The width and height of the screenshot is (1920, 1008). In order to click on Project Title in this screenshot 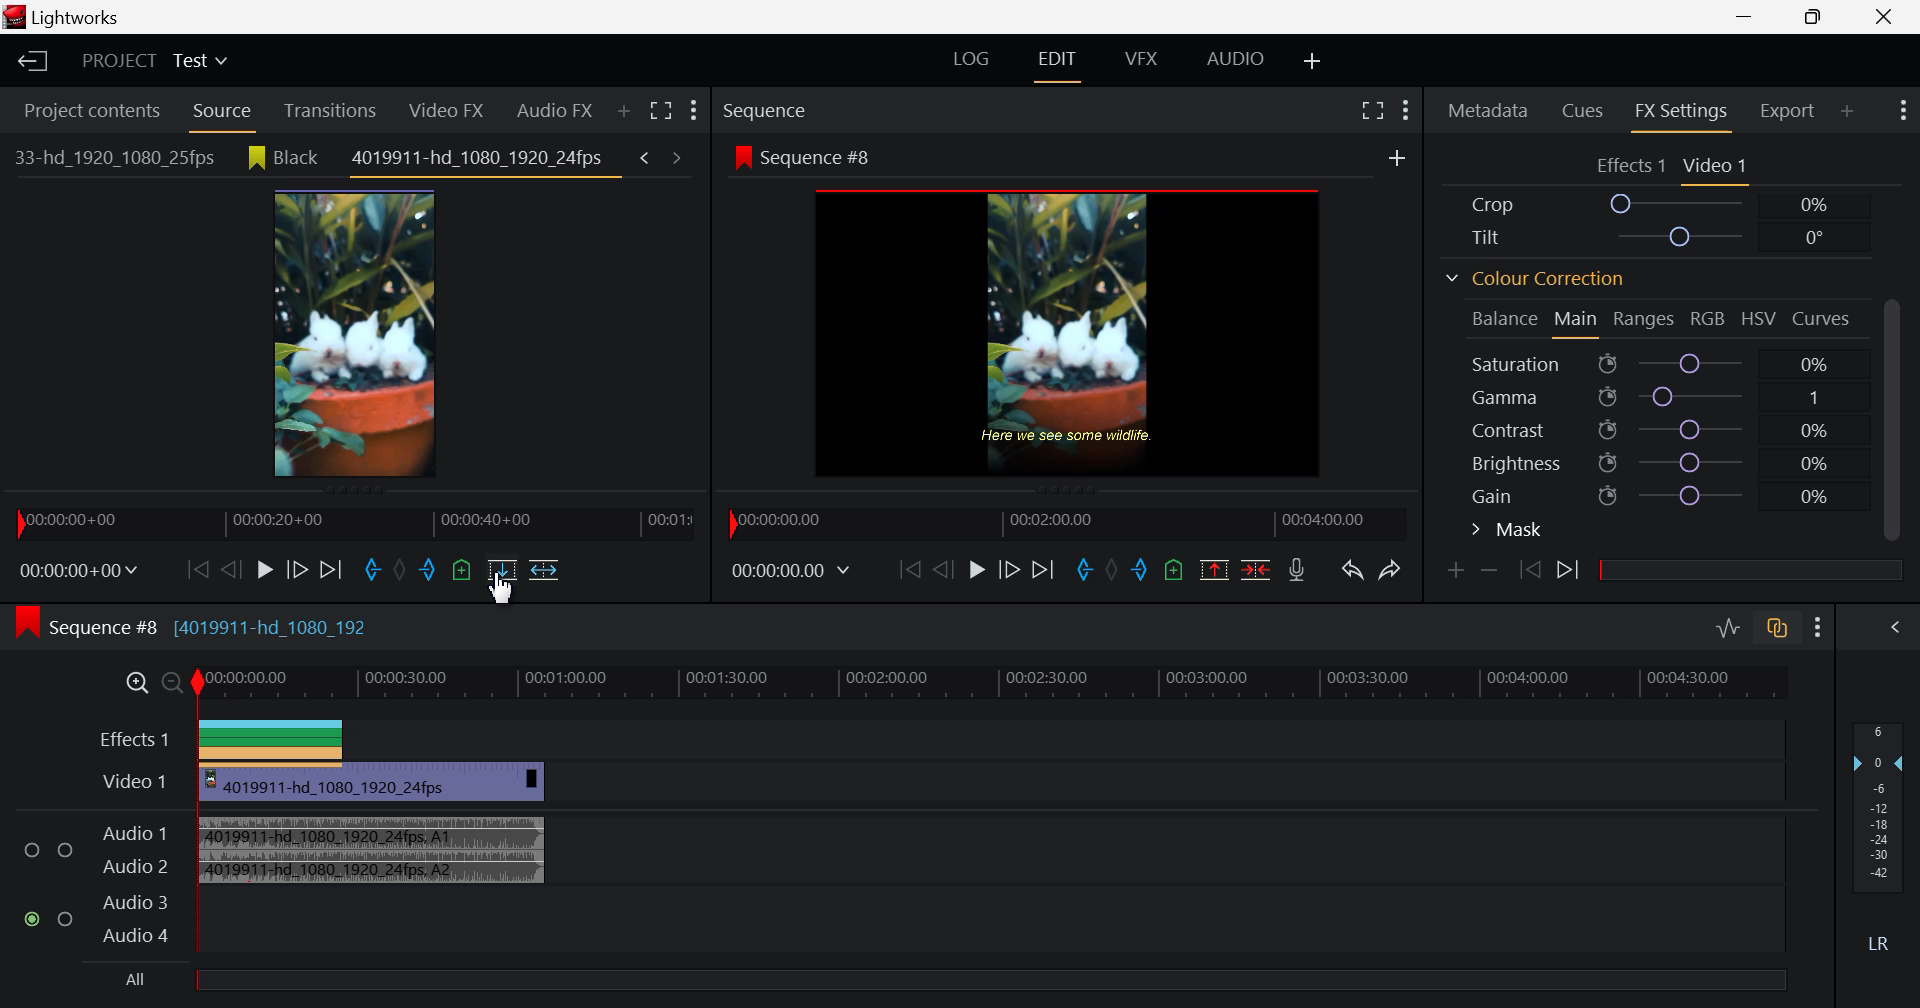, I will do `click(150, 62)`.